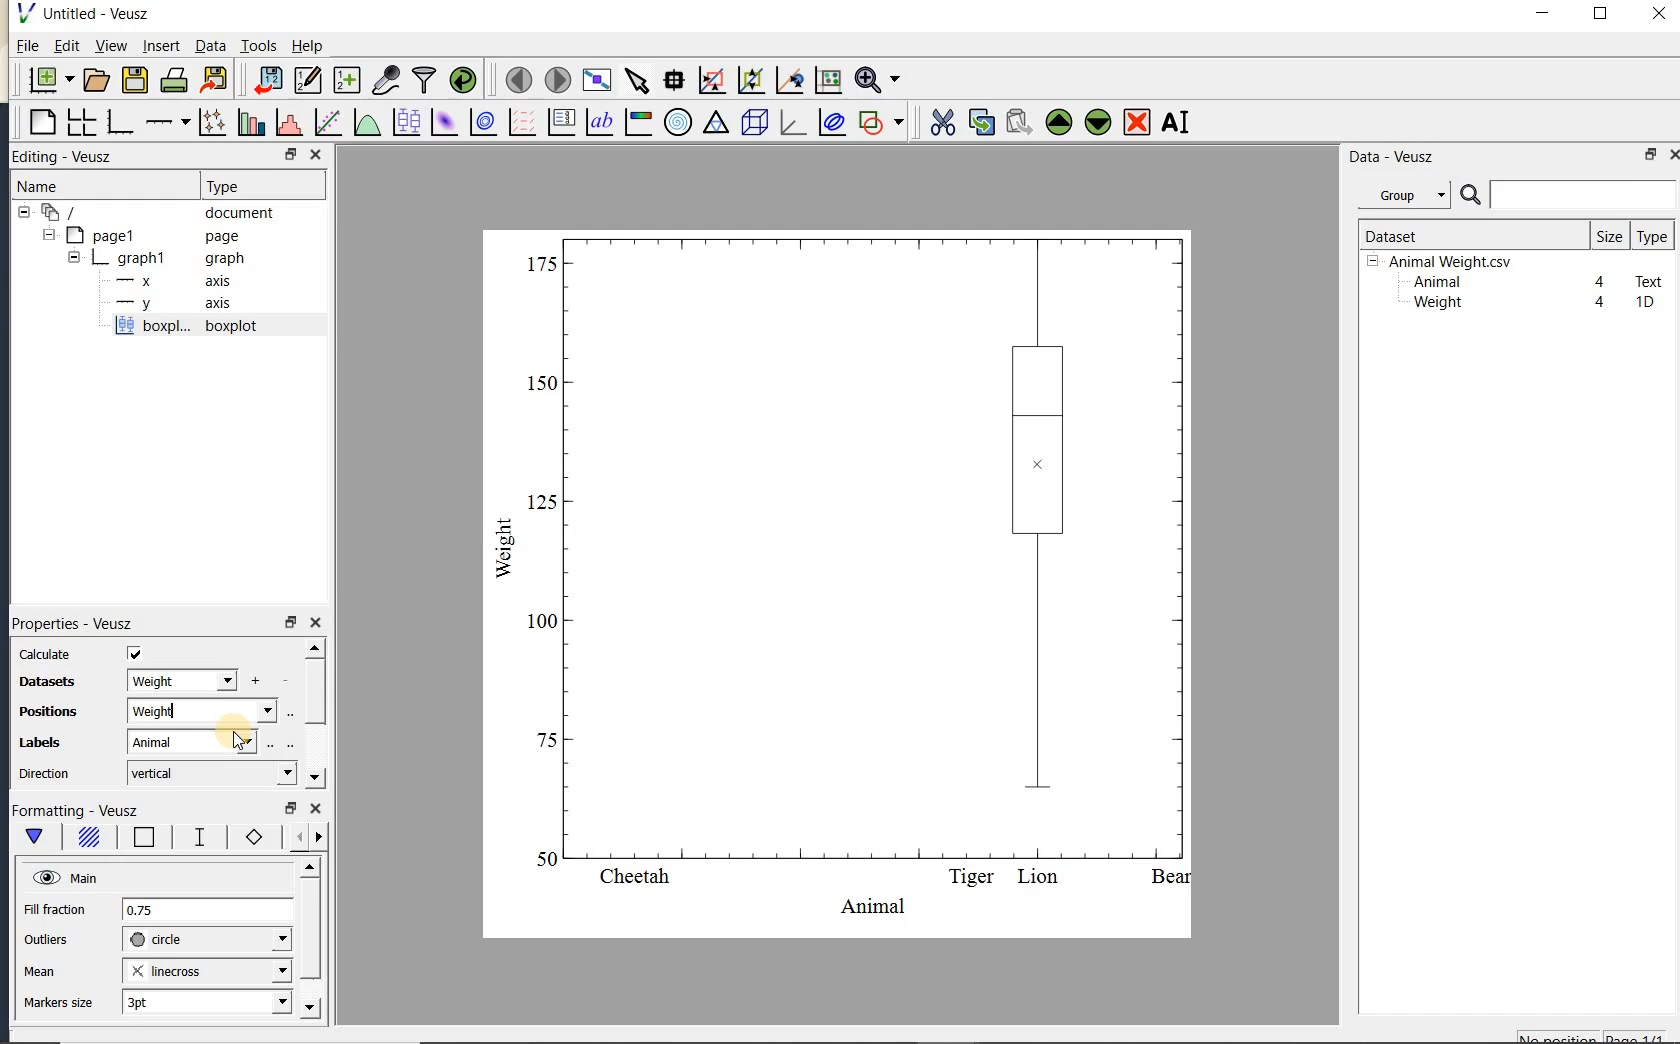 This screenshot has height=1044, width=1680. What do you see at coordinates (207, 911) in the screenshot?
I see `0.75` at bounding box center [207, 911].